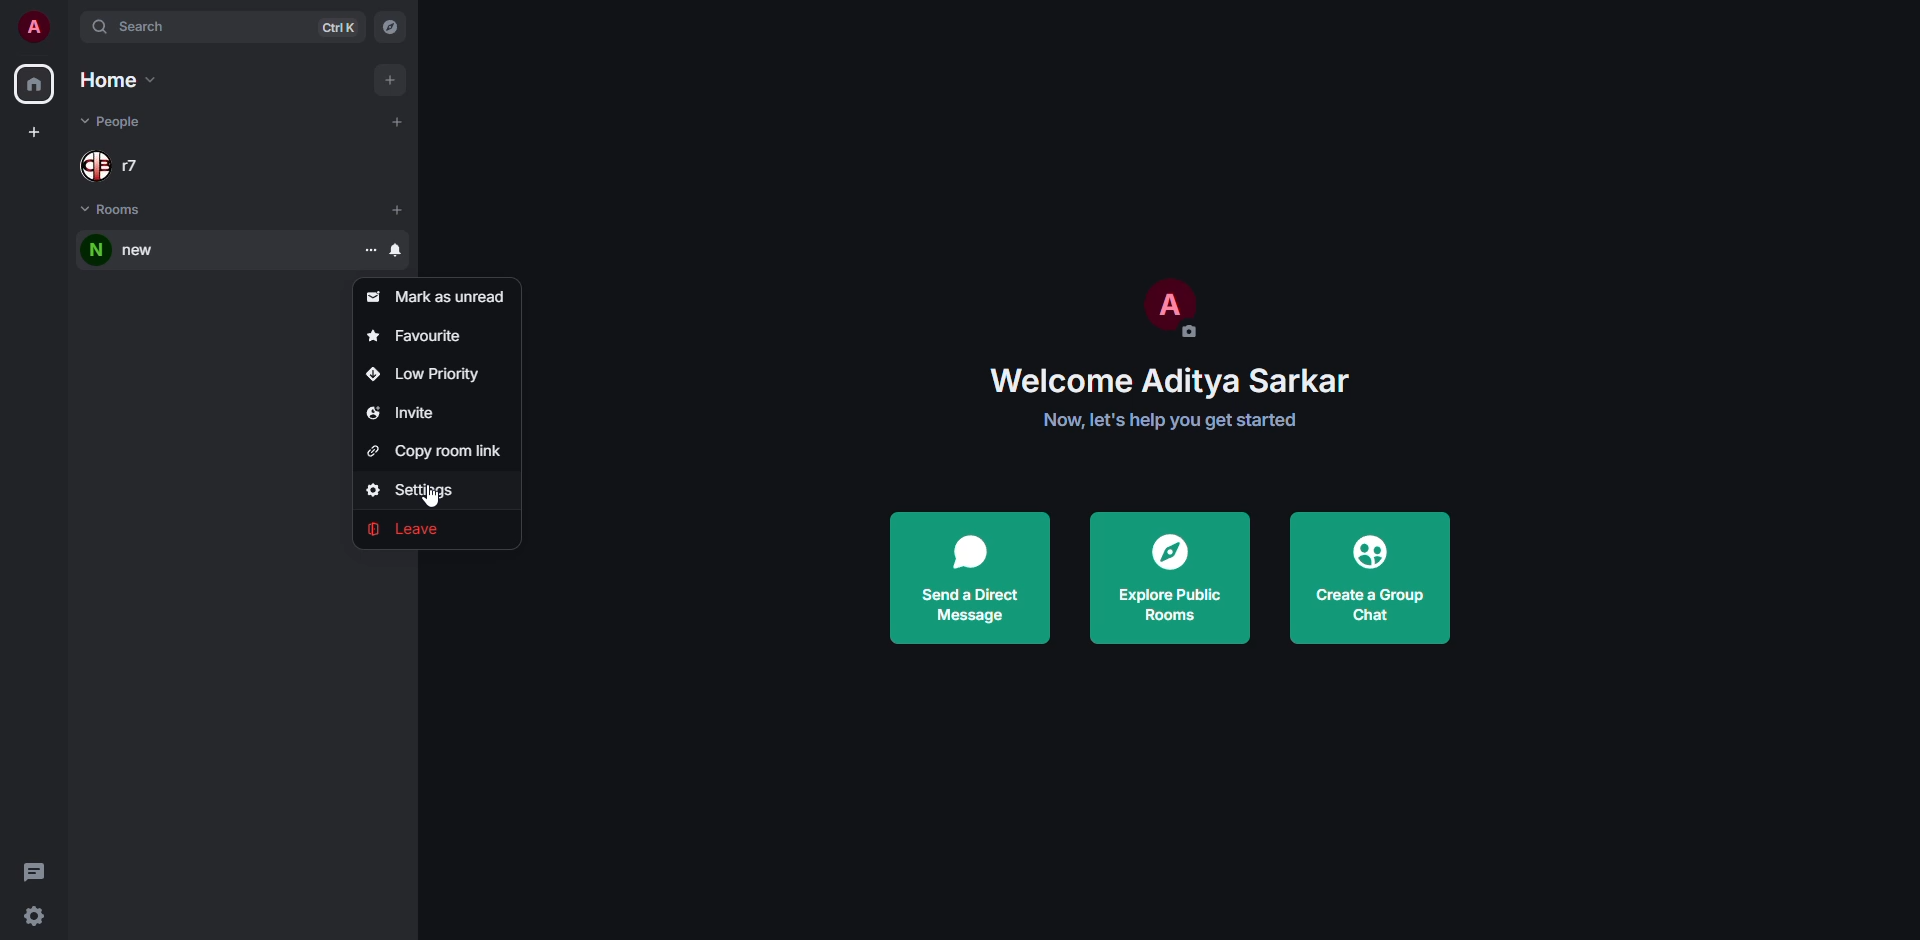 Image resolution: width=1920 pixels, height=940 pixels. What do you see at coordinates (402, 209) in the screenshot?
I see `add` at bounding box center [402, 209].